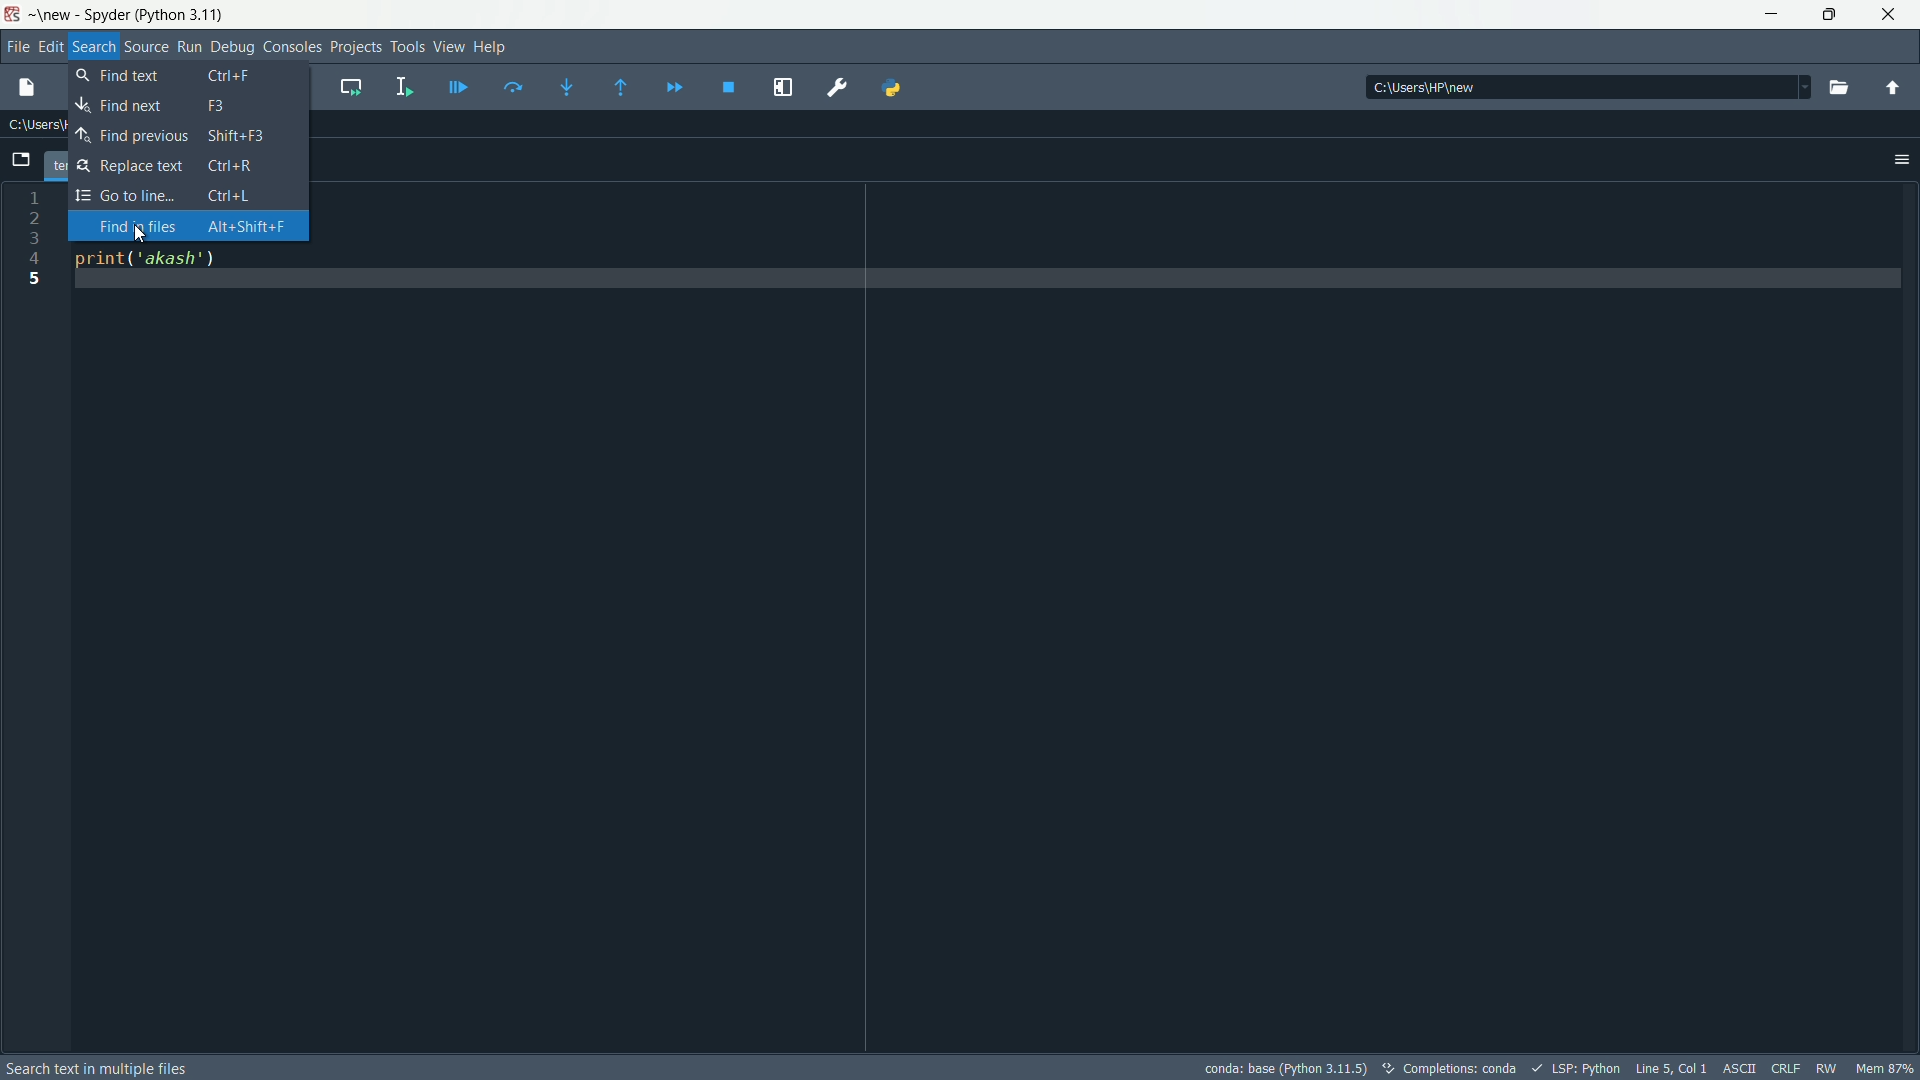 The width and height of the screenshot is (1920, 1080). What do you see at coordinates (1840, 89) in the screenshot?
I see `browse directory` at bounding box center [1840, 89].